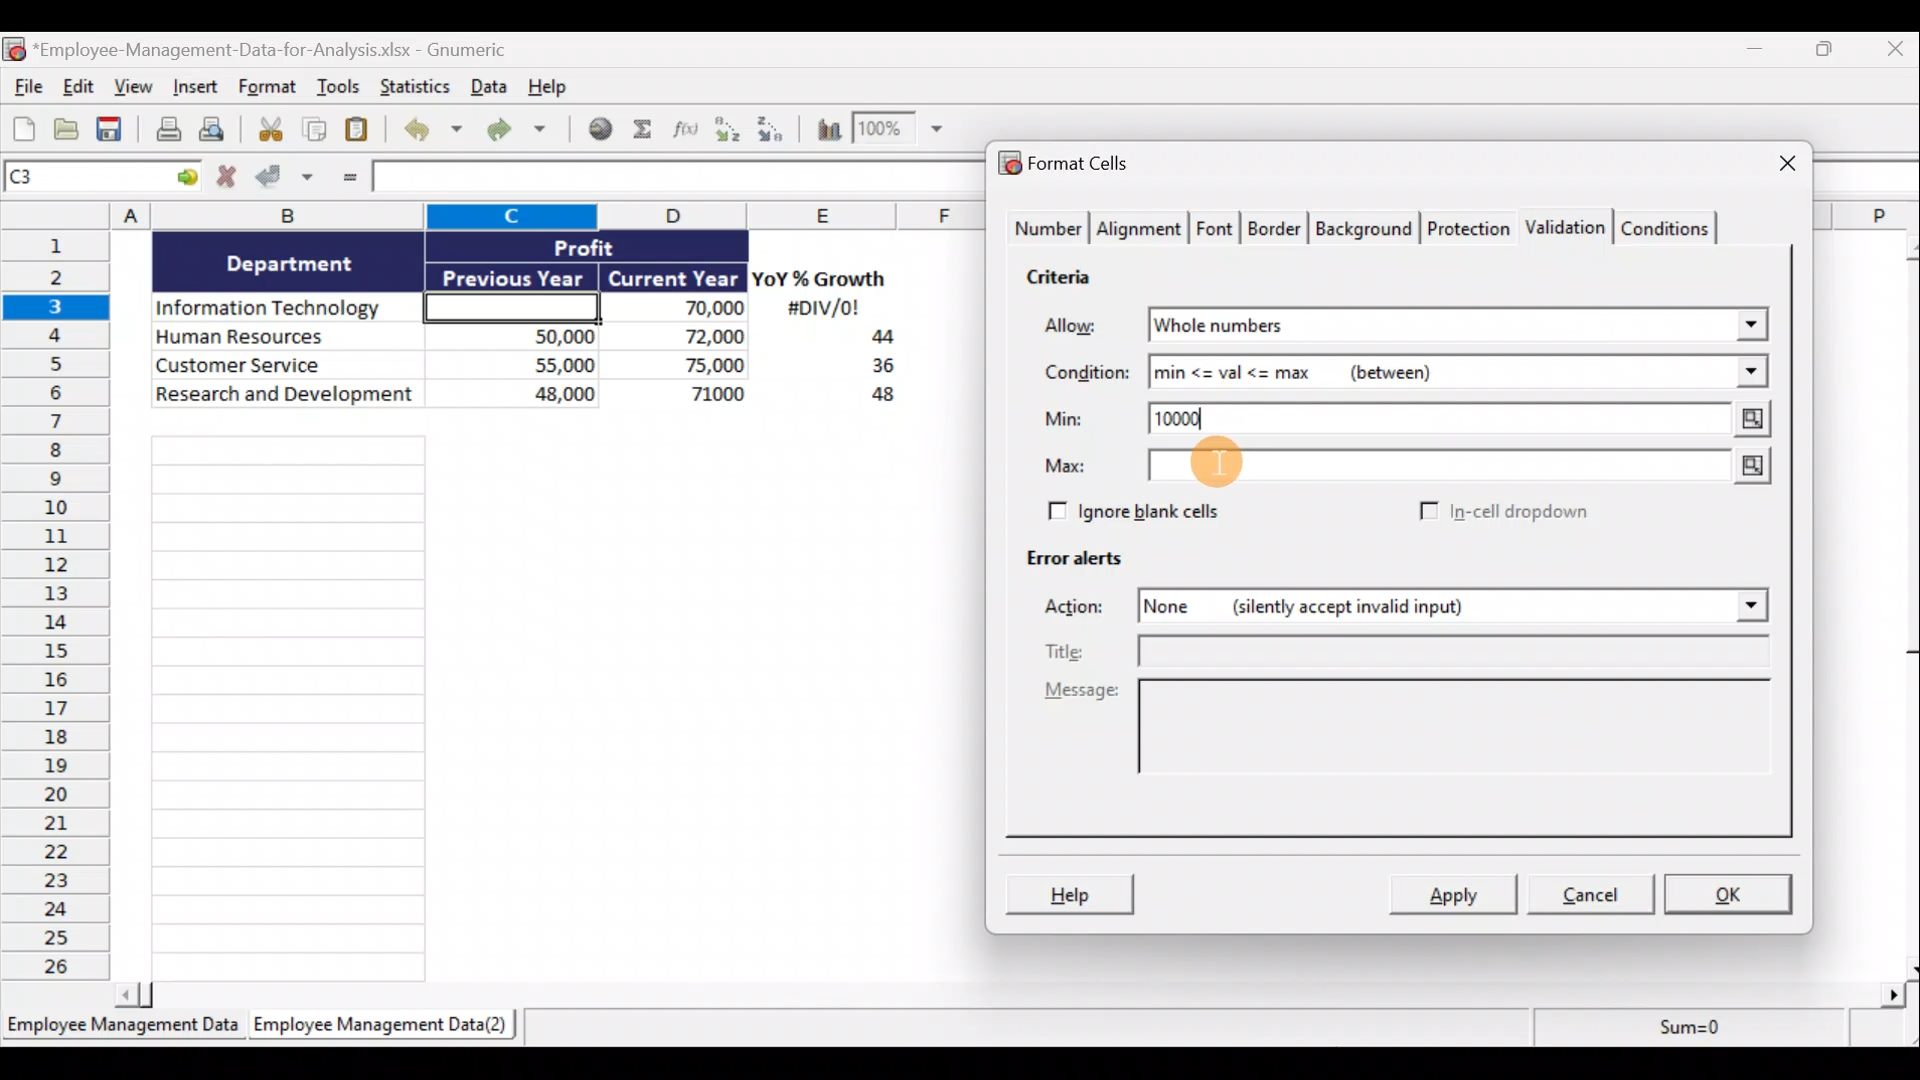 The image size is (1920, 1080). Describe the element at coordinates (223, 134) in the screenshot. I see `Print preview` at that location.